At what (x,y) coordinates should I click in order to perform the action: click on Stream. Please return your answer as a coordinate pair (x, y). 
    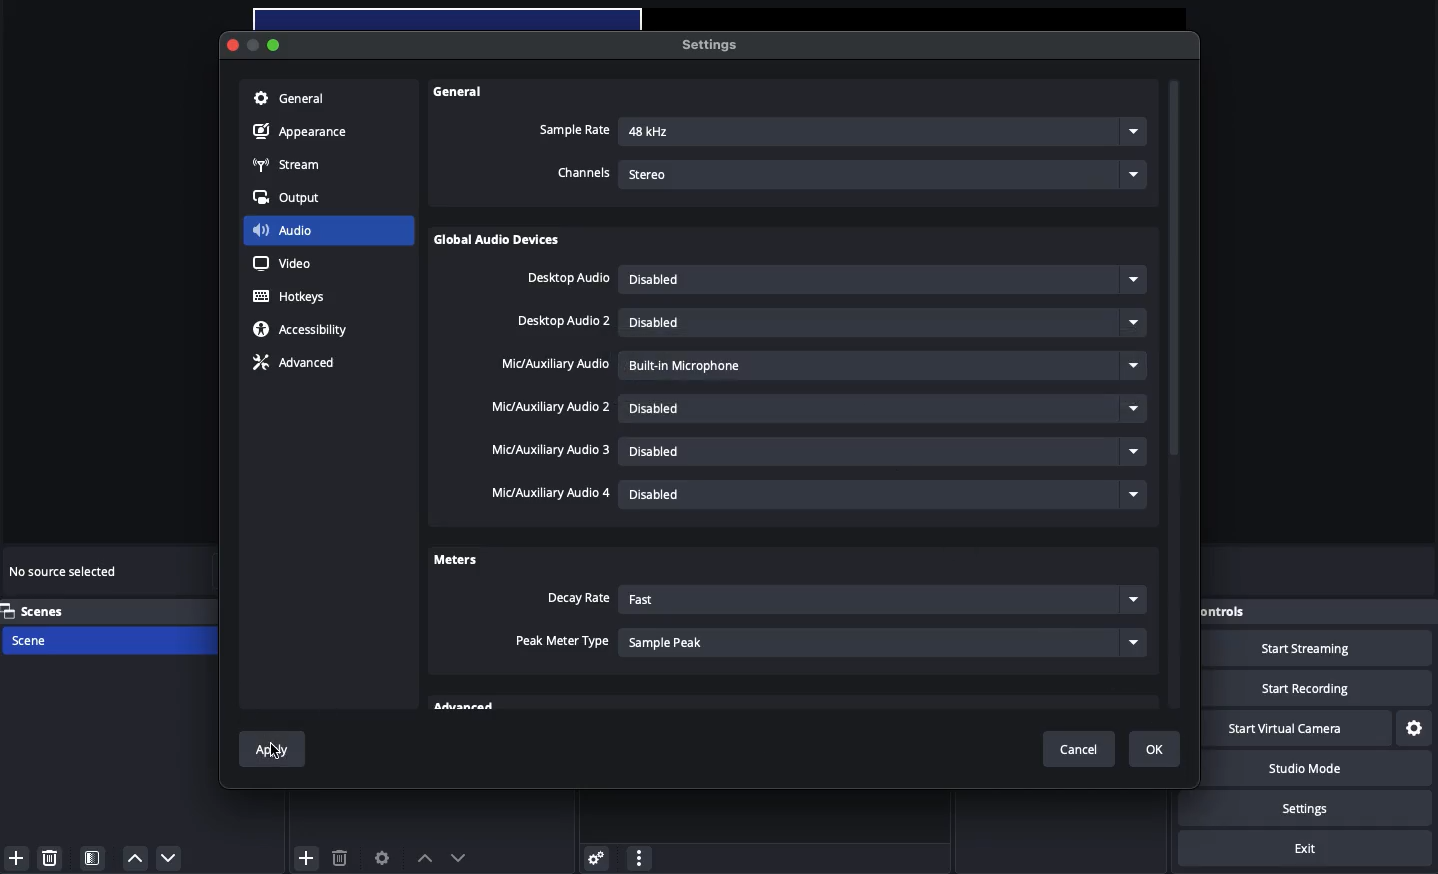
    Looking at the image, I should click on (288, 166).